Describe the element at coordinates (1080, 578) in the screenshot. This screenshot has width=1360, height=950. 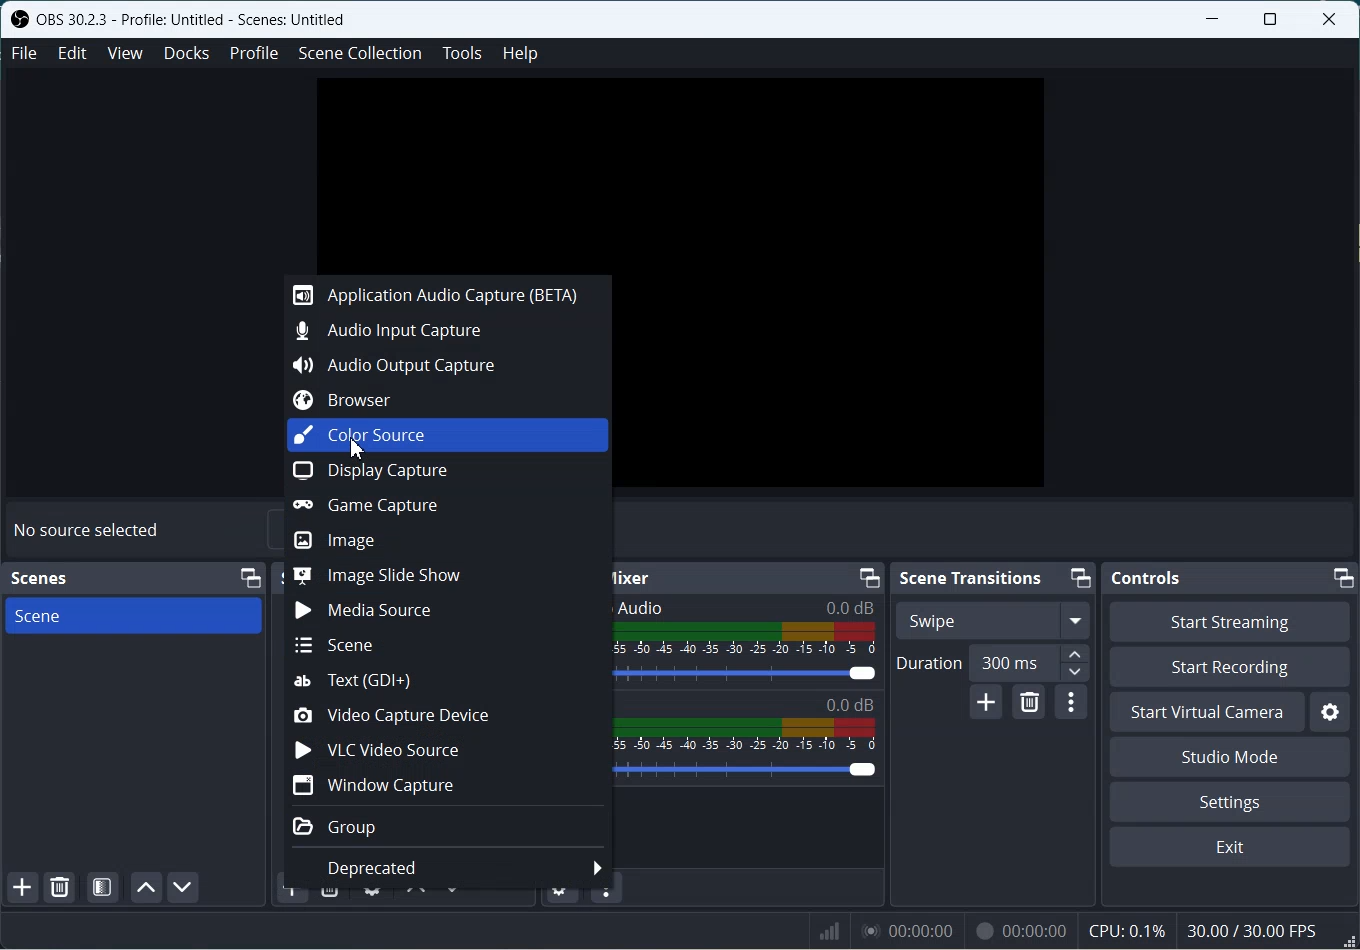
I see `Minimize` at that location.